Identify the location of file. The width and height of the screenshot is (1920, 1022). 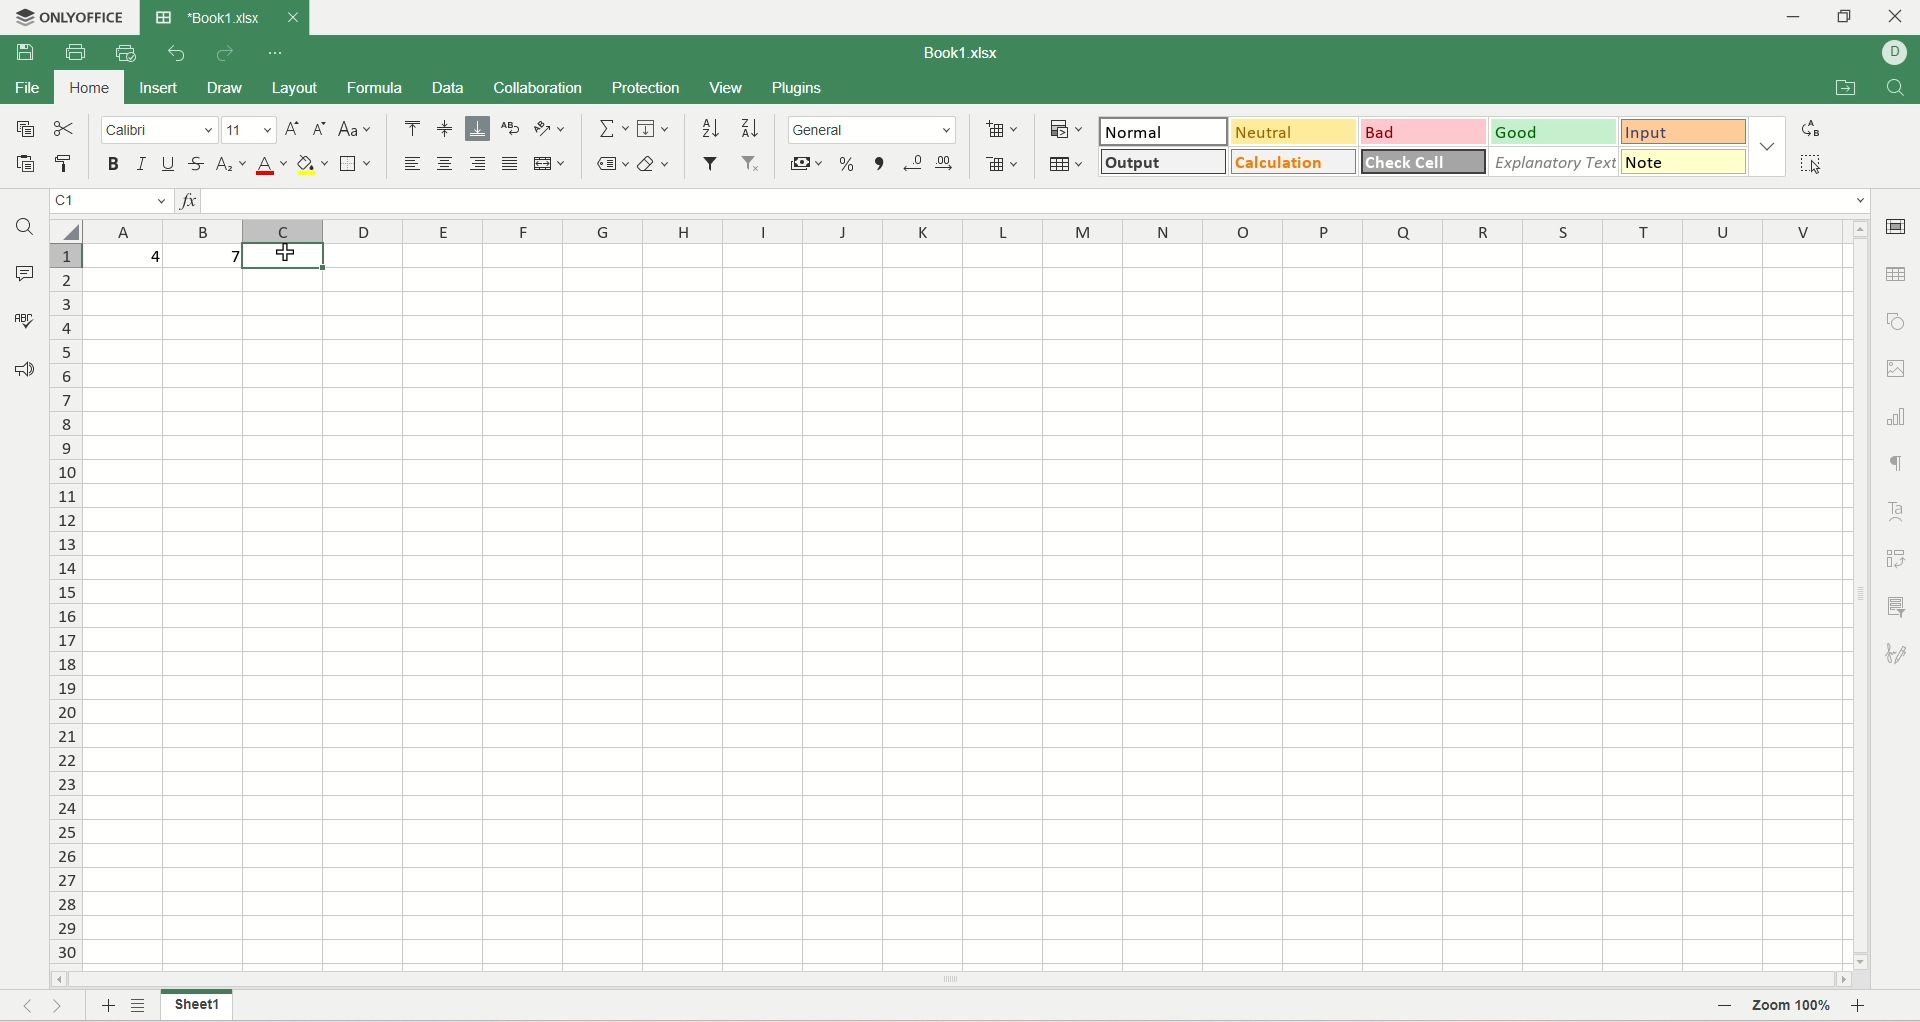
(26, 88).